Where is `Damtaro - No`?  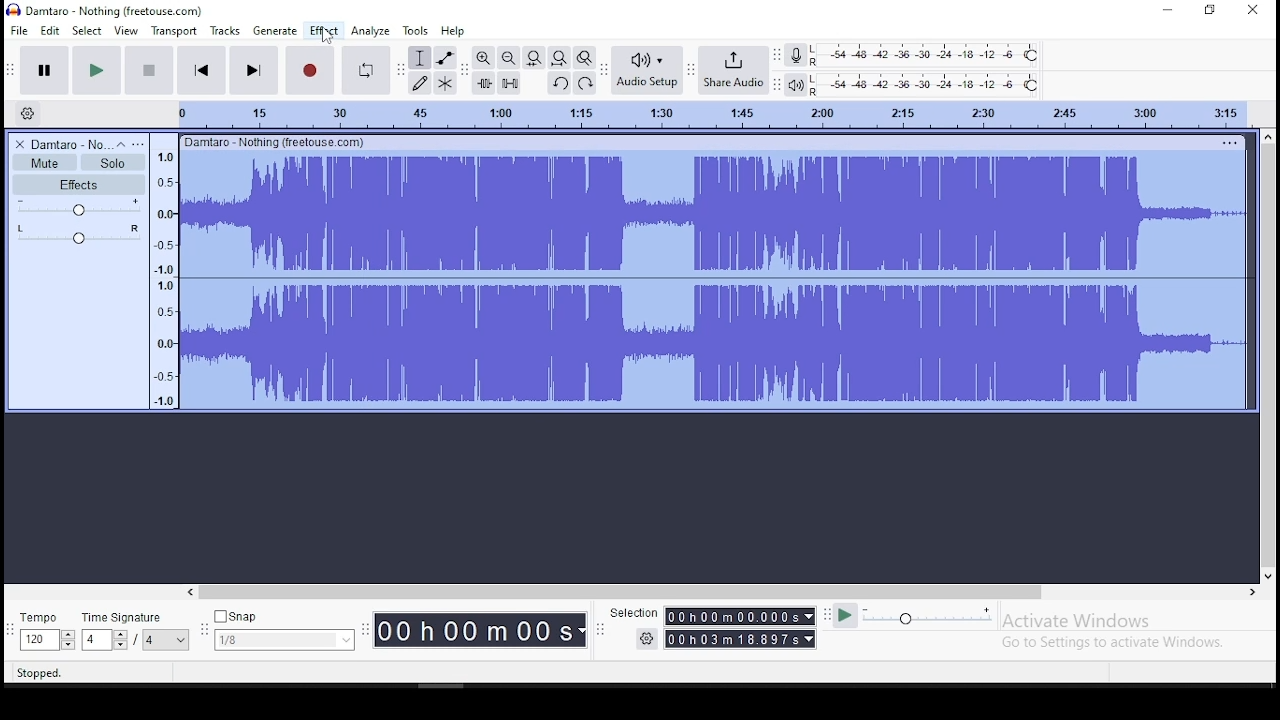
Damtaro - No is located at coordinates (71, 143).